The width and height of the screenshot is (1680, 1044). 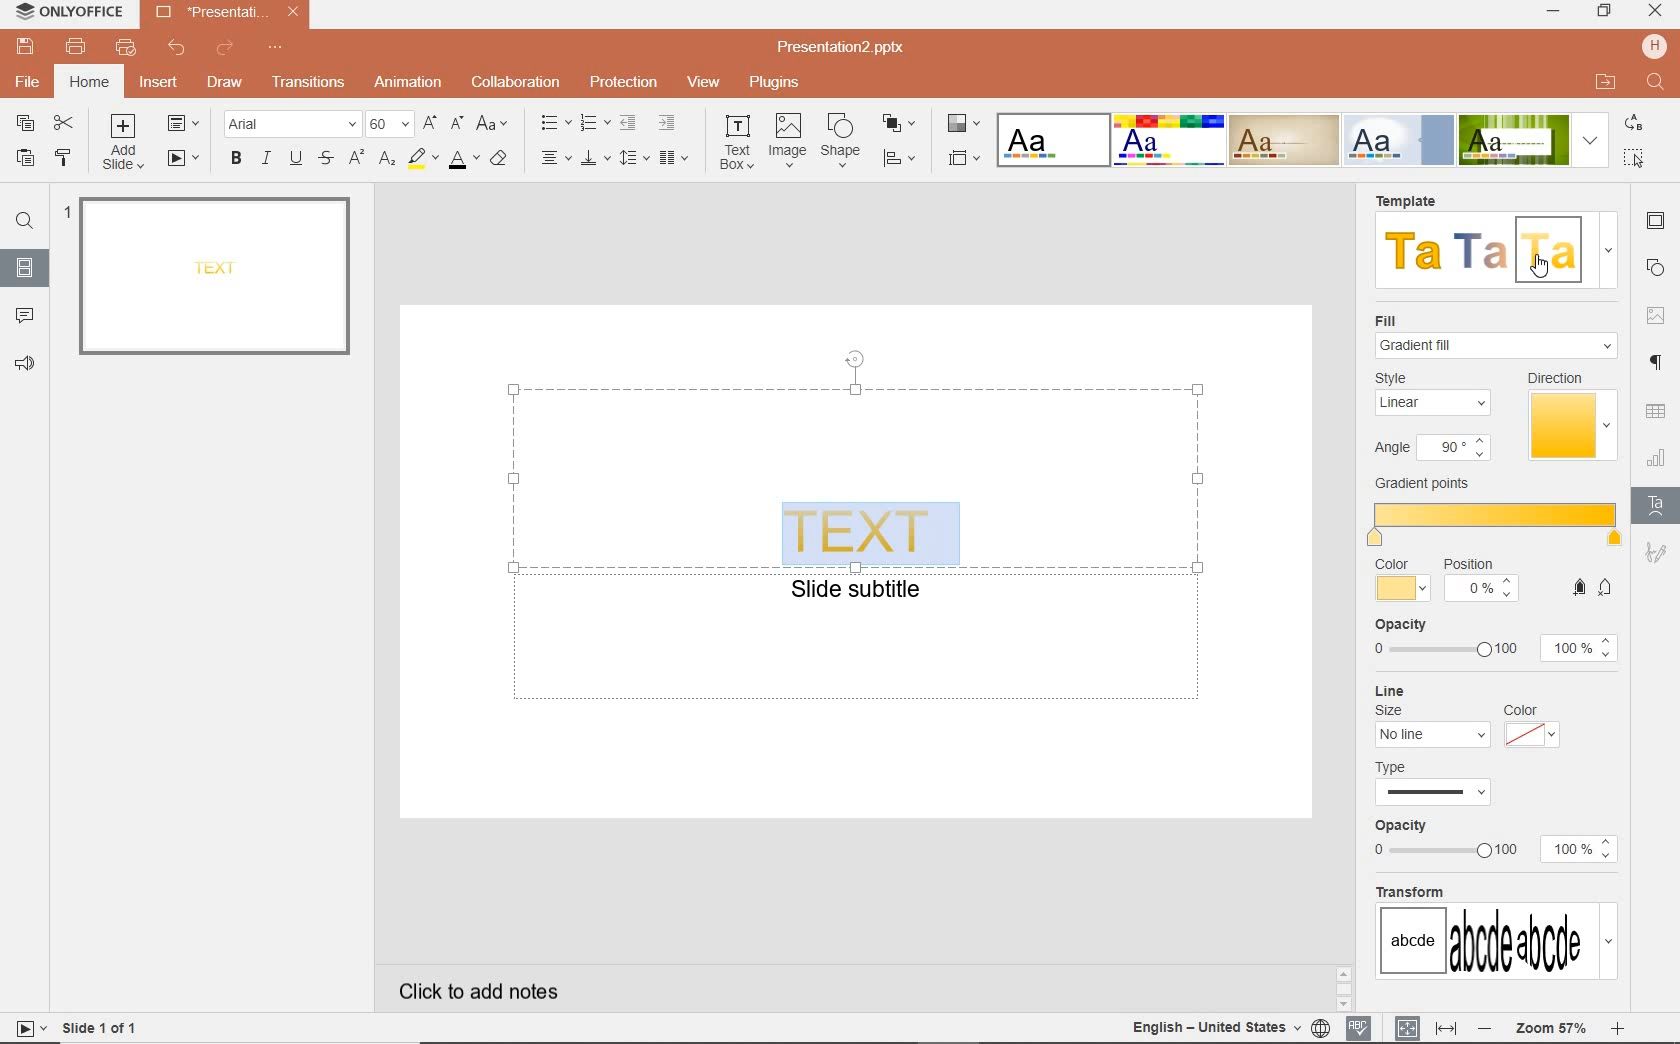 I want to click on CLEAR STYLE, so click(x=504, y=157).